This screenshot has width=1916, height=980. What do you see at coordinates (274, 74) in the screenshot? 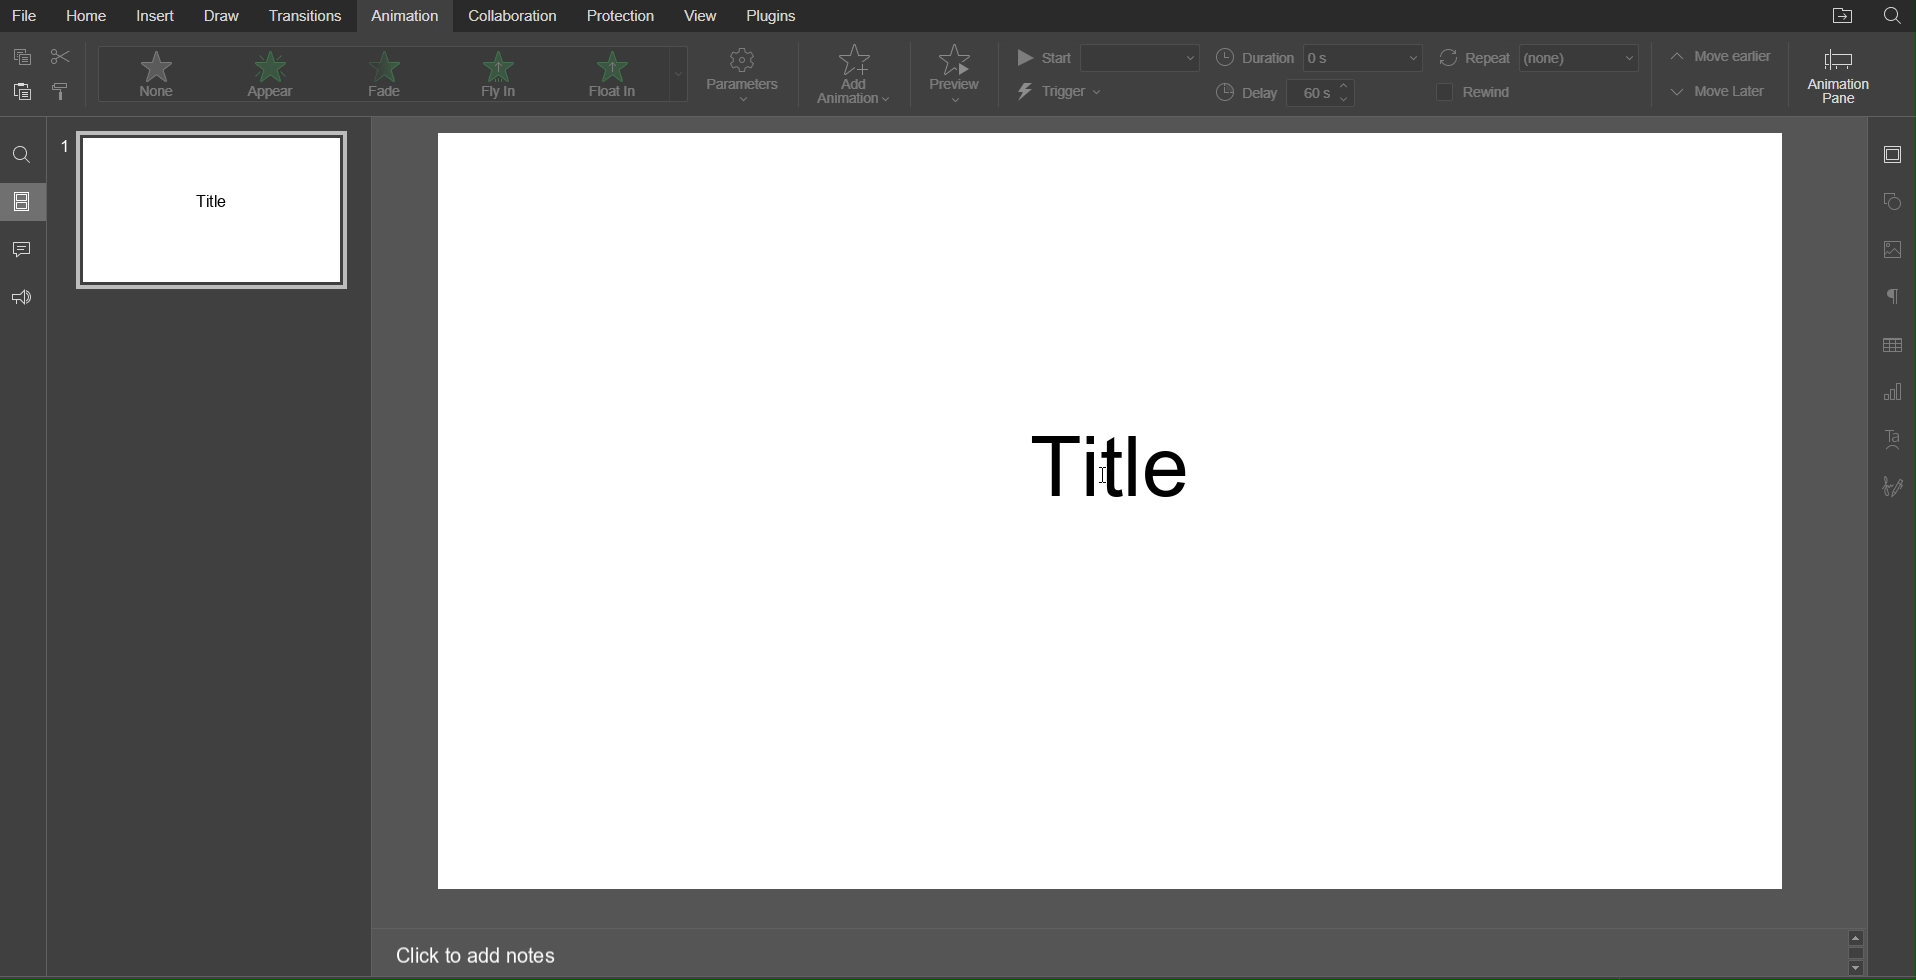
I see `Appear` at bounding box center [274, 74].